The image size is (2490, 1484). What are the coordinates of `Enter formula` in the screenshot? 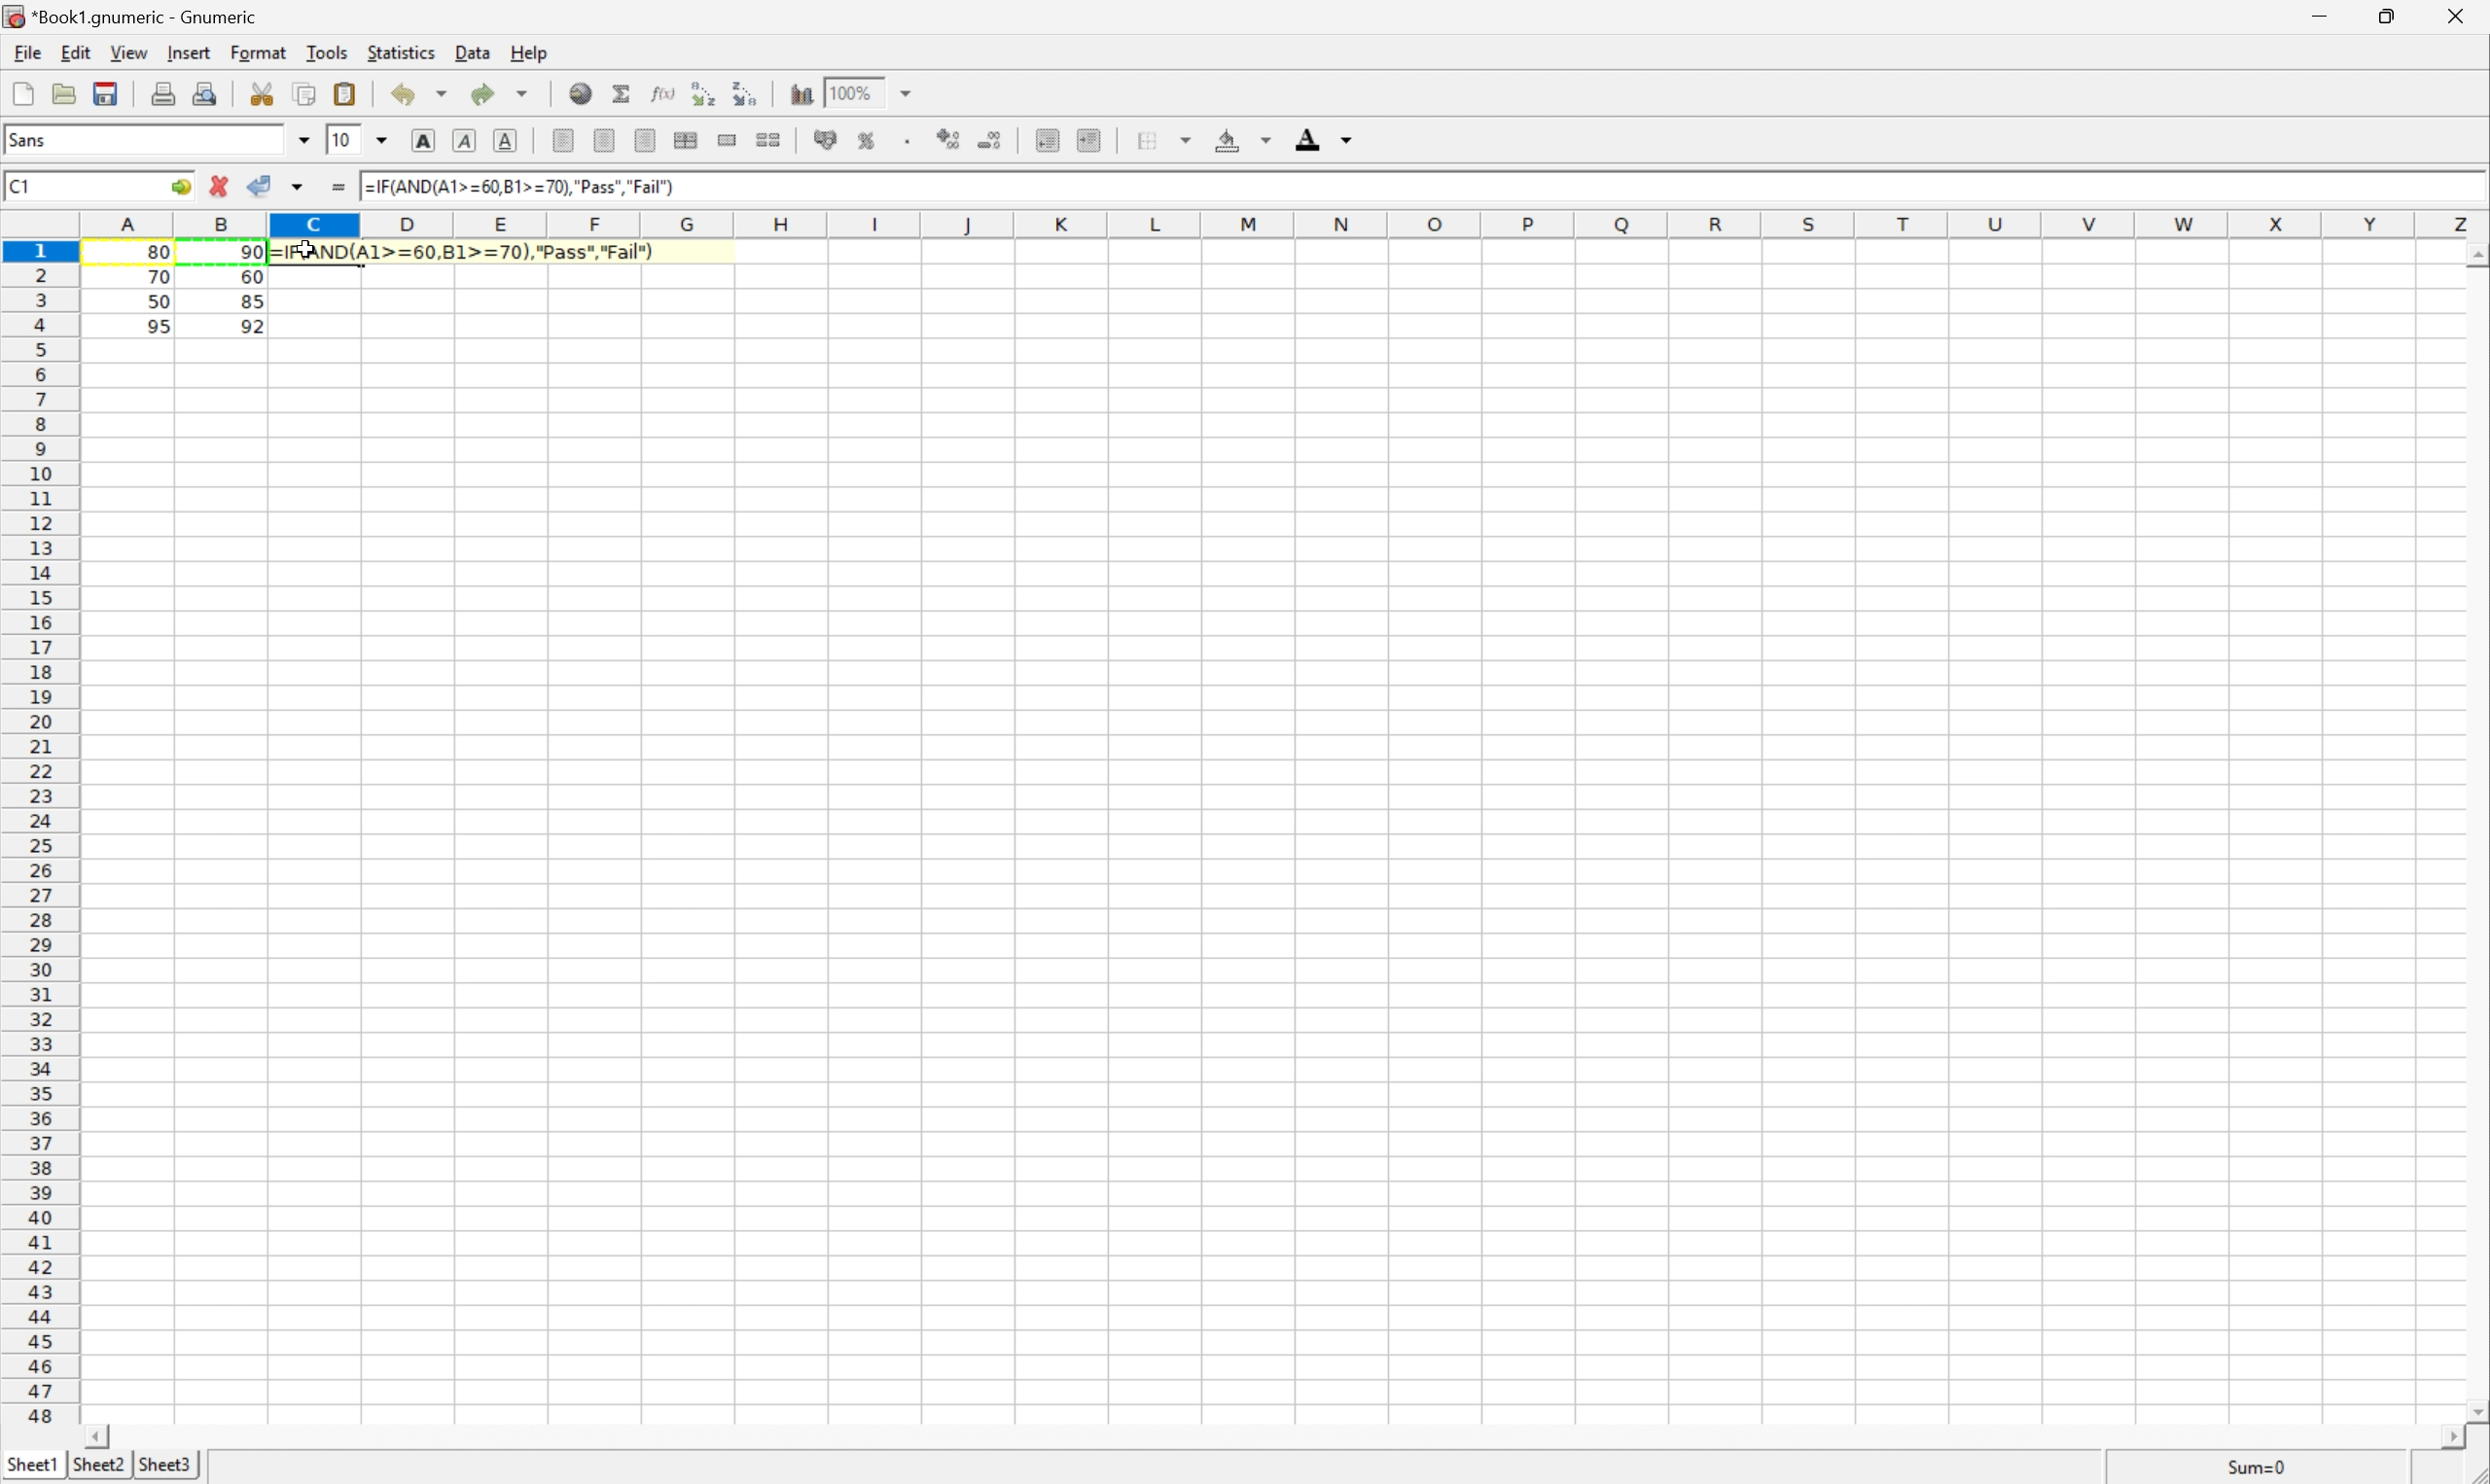 It's located at (338, 187).